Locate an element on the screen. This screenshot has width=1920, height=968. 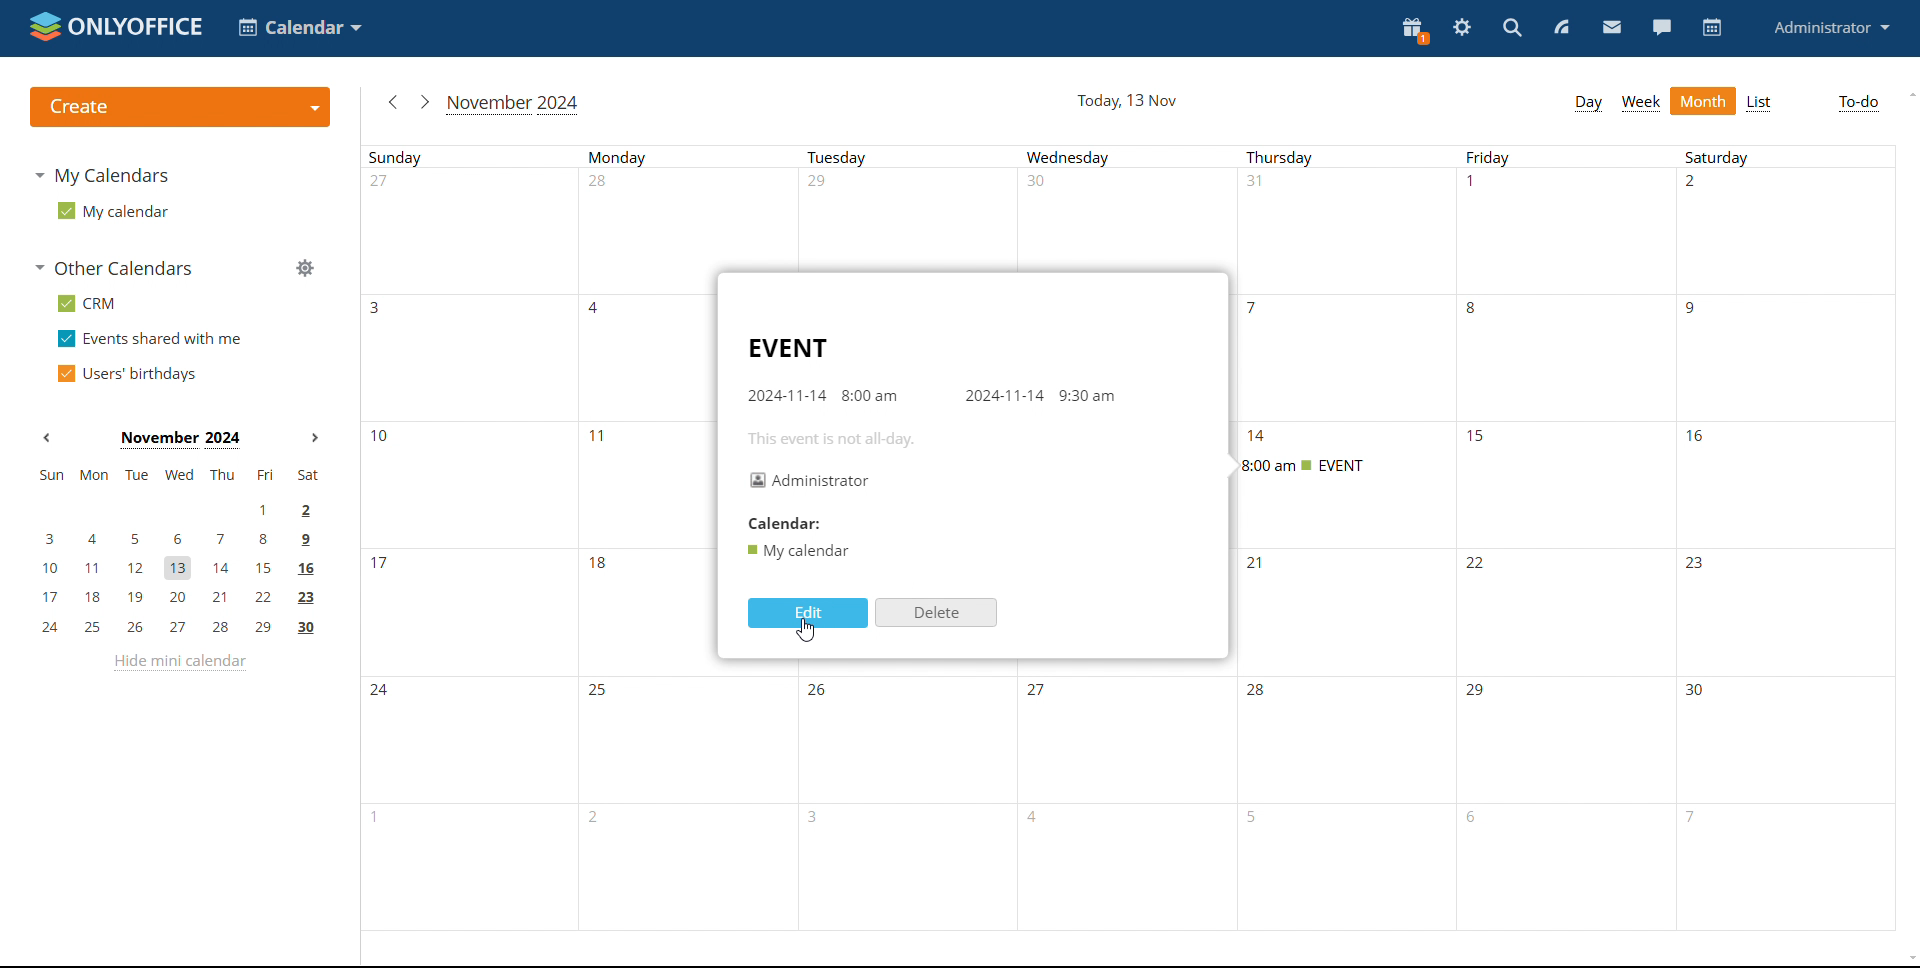
day view is located at coordinates (1590, 104).